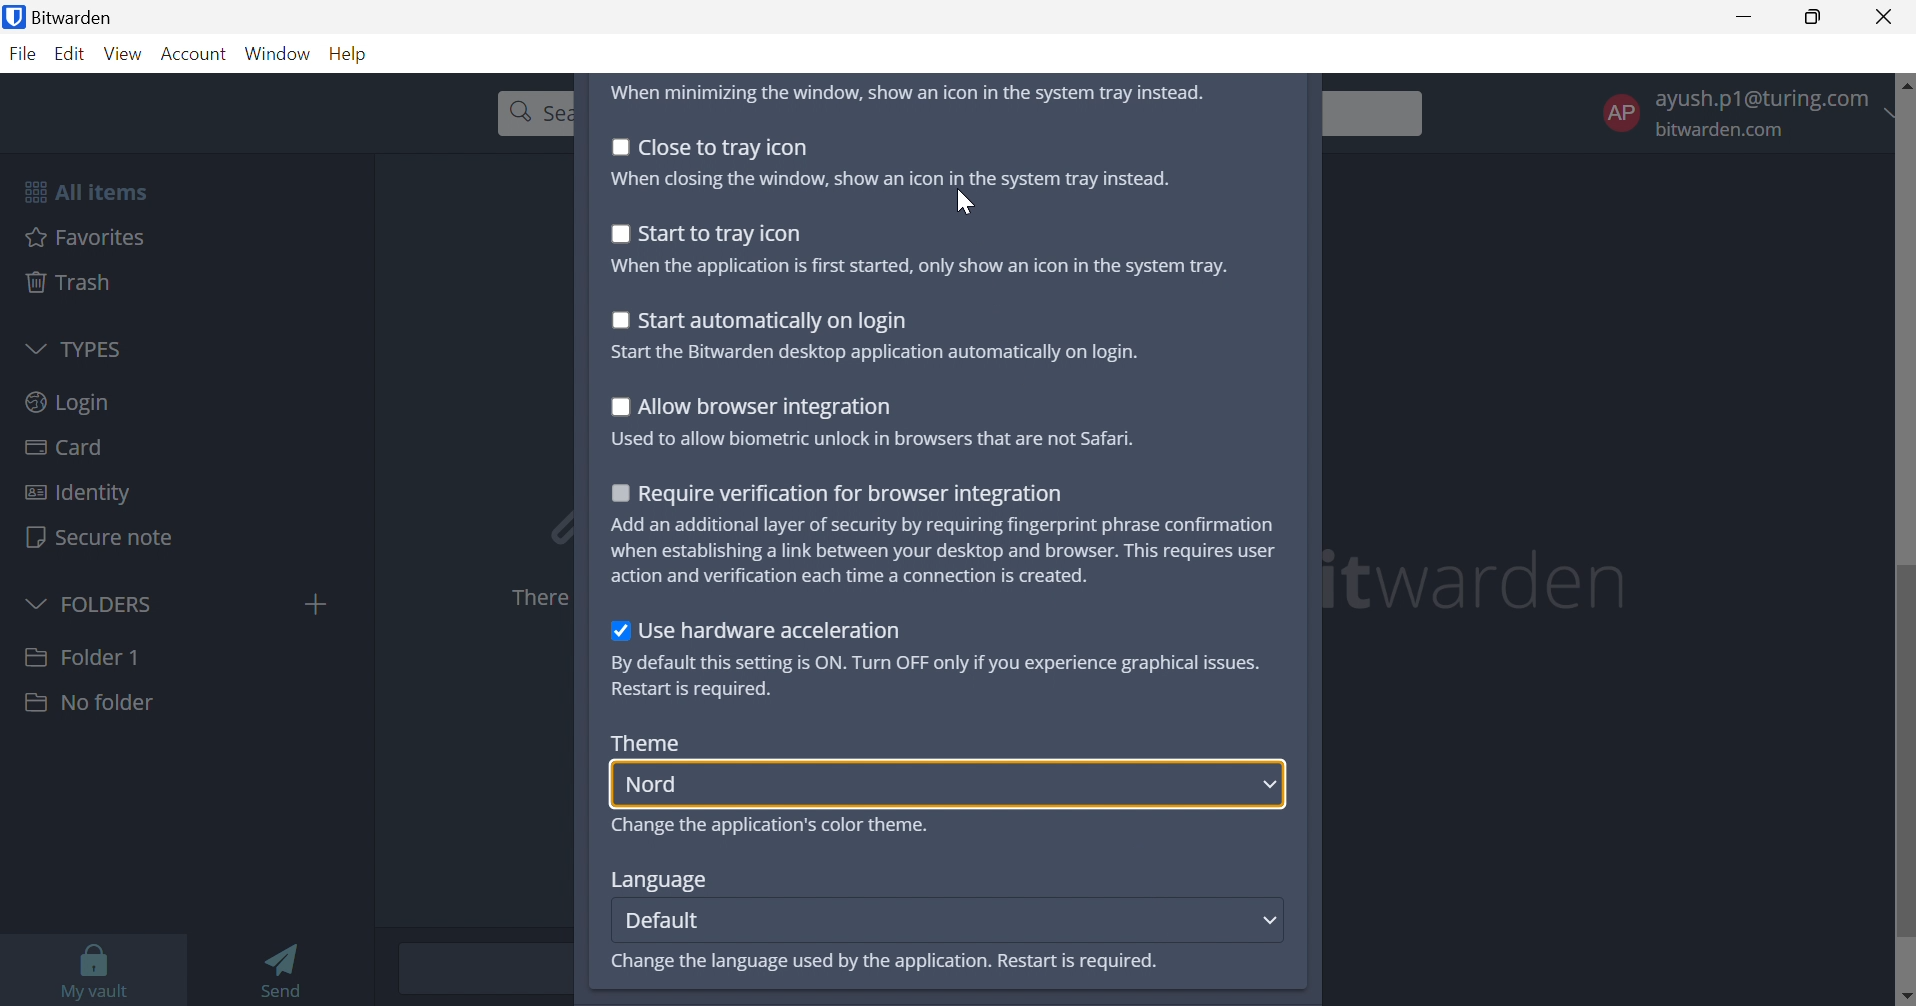 Image resolution: width=1916 pixels, height=1006 pixels. What do you see at coordinates (88, 349) in the screenshot?
I see `TYPES` at bounding box center [88, 349].